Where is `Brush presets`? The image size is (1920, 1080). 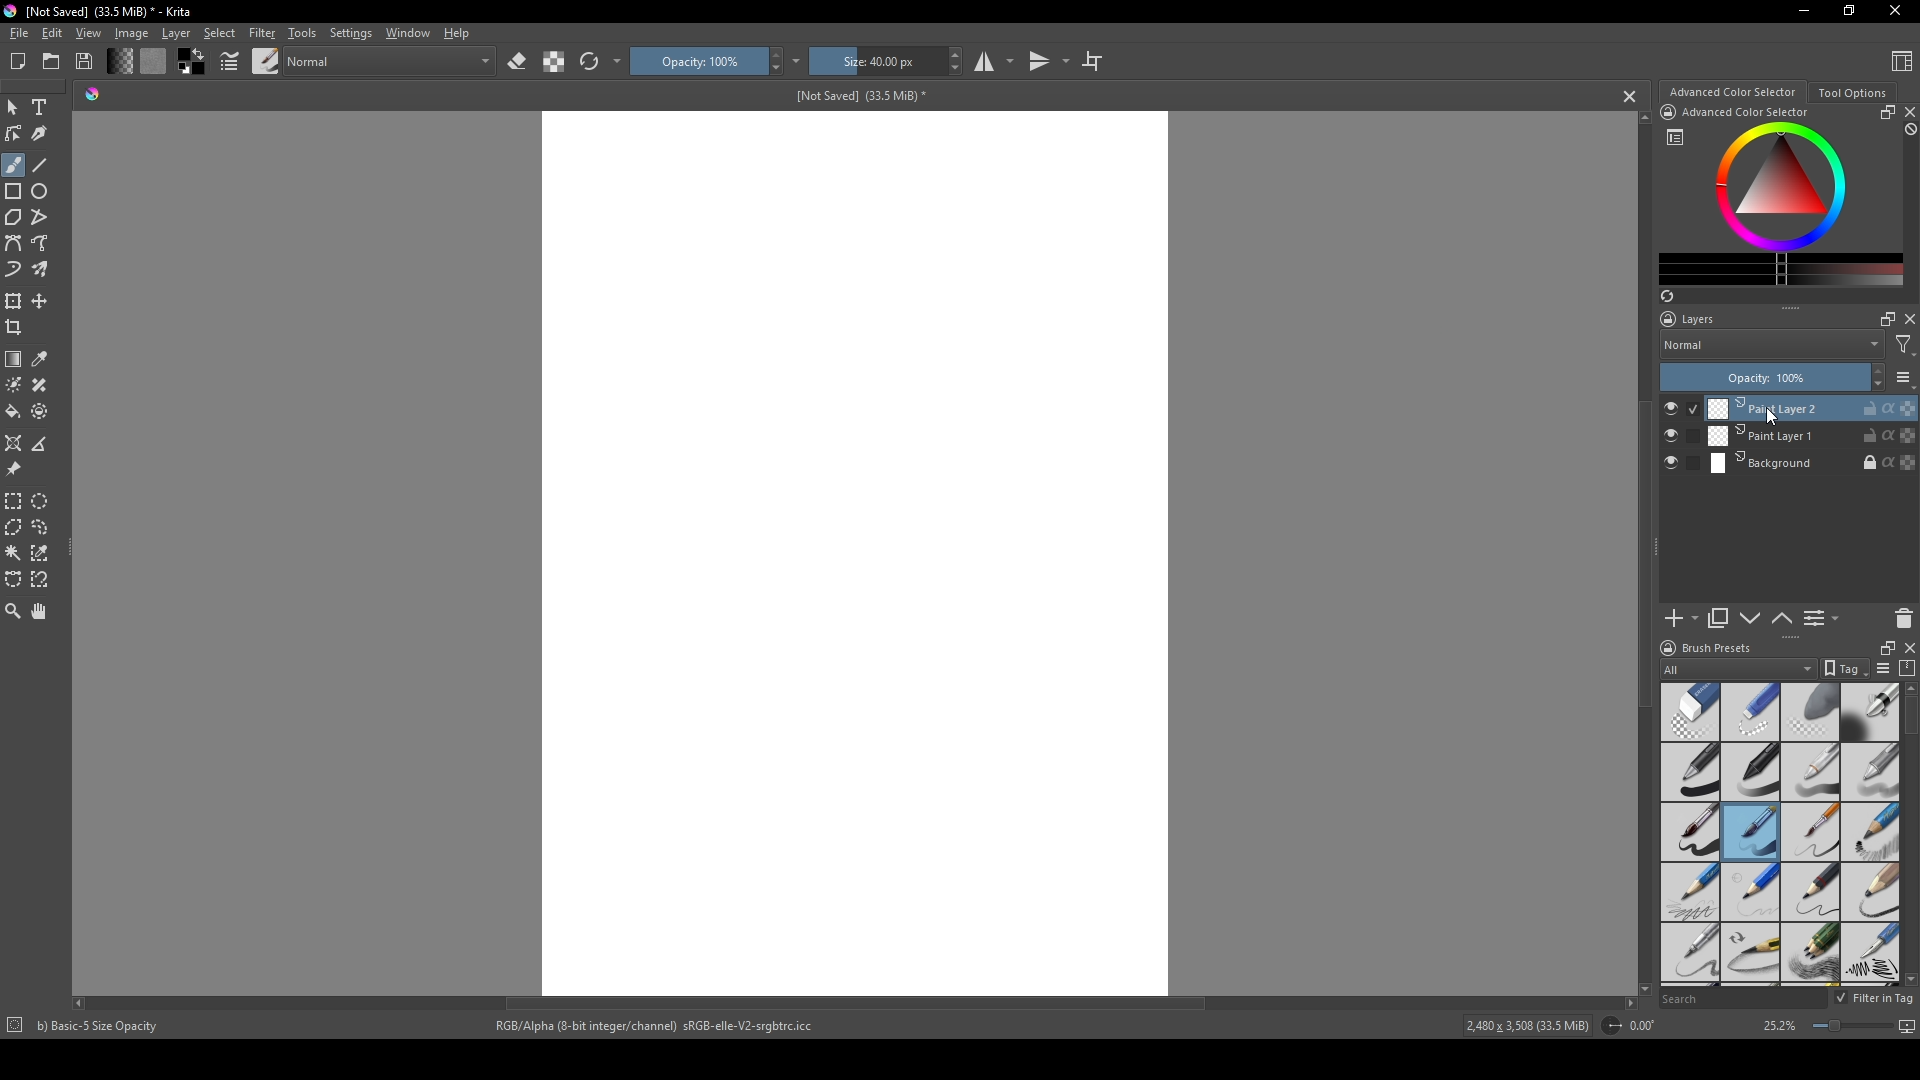 Brush presets is located at coordinates (1718, 648).